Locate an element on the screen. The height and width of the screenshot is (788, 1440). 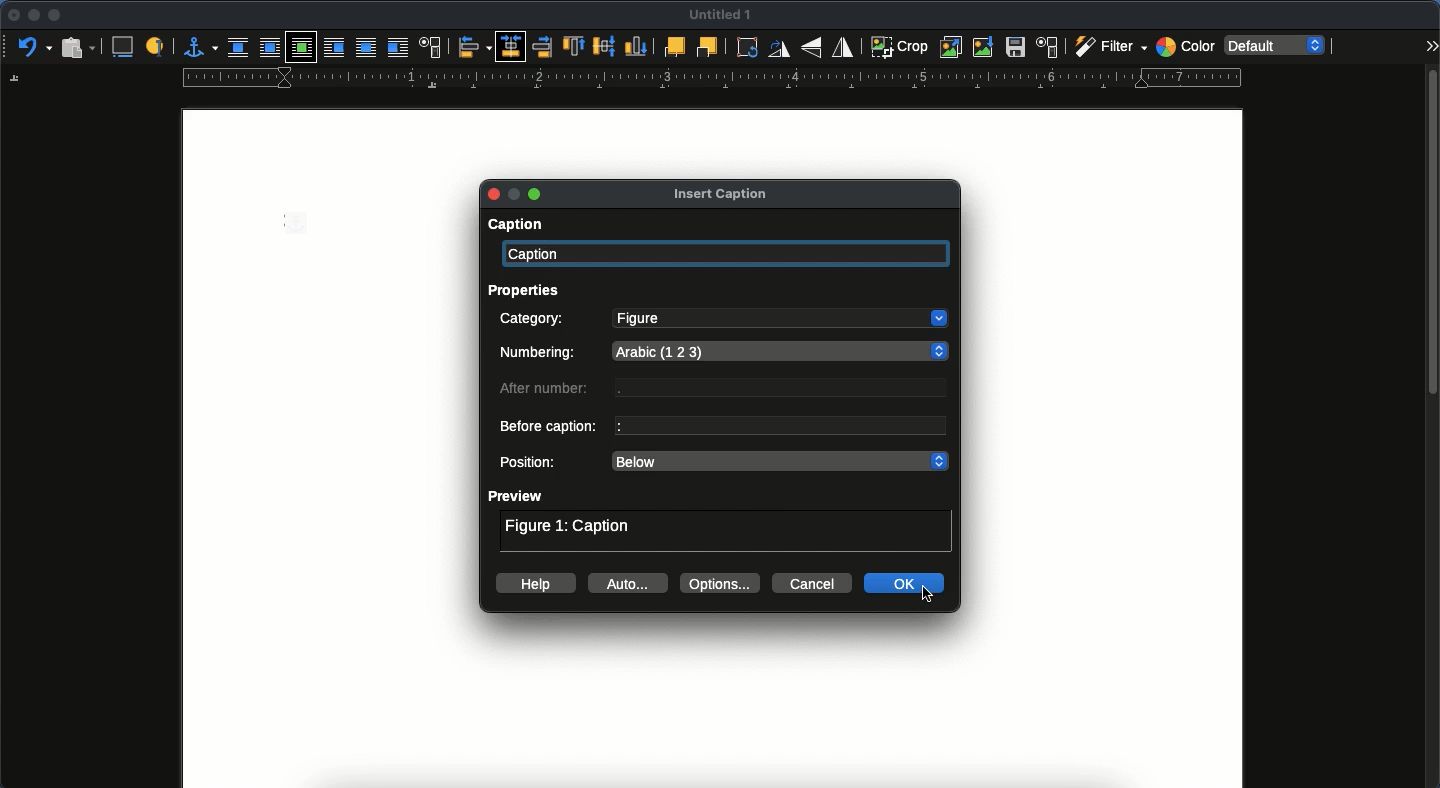
expand is located at coordinates (1431, 45).